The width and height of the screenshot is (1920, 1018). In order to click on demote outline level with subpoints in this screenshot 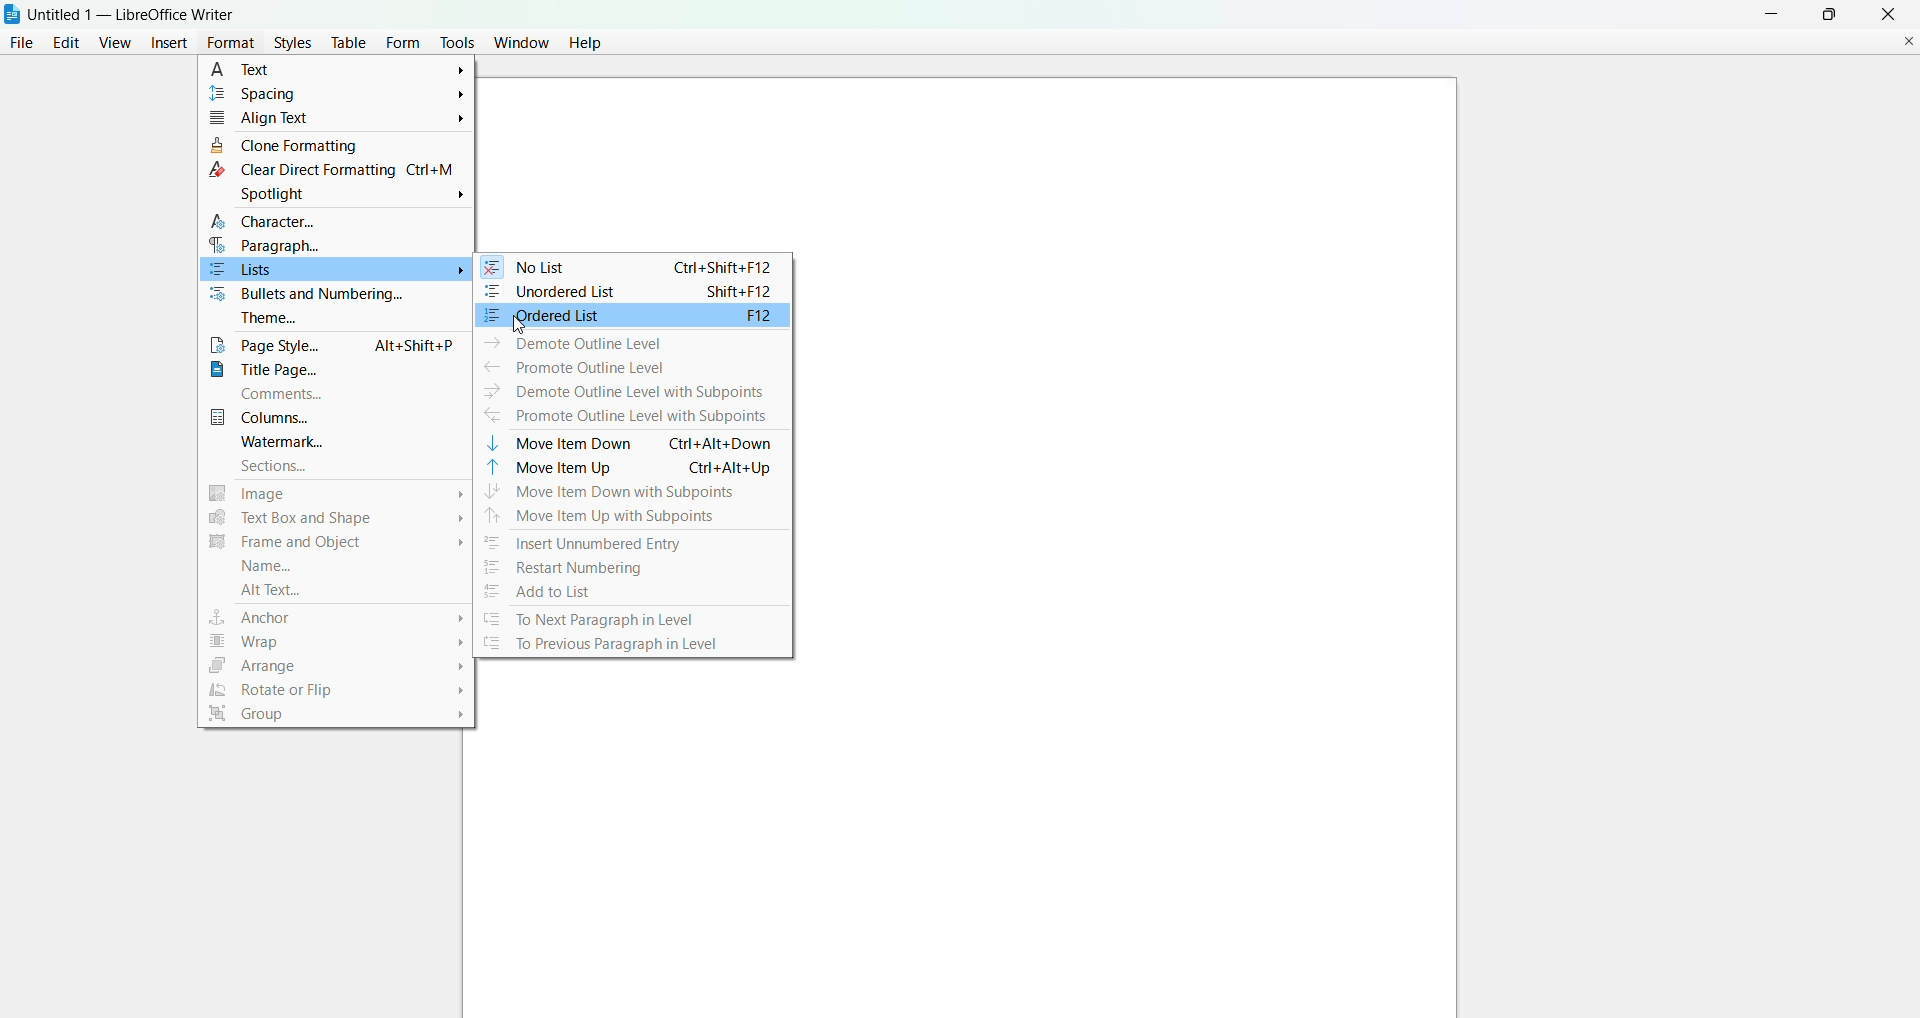, I will do `click(623, 393)`.